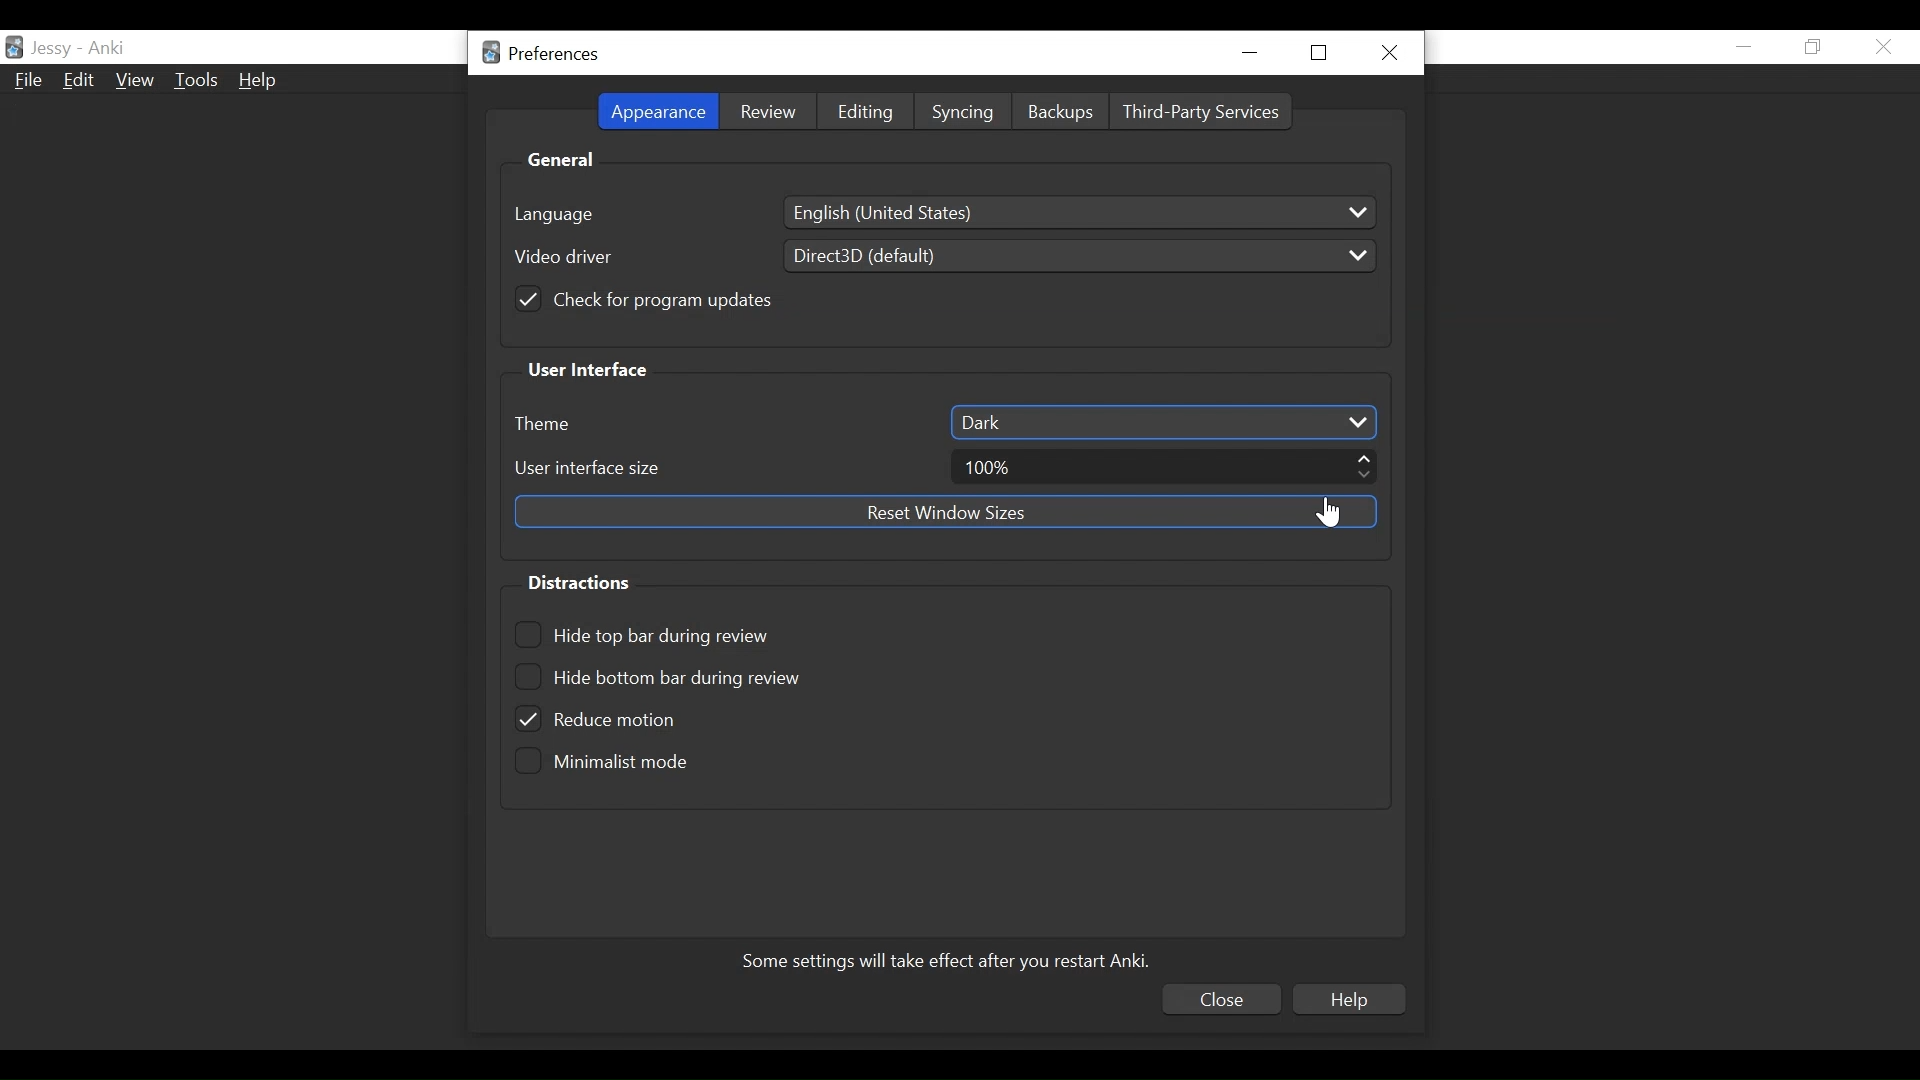 This screenshot has width=1920, height=1080. I want to click on User Interface, so click(585, 370).